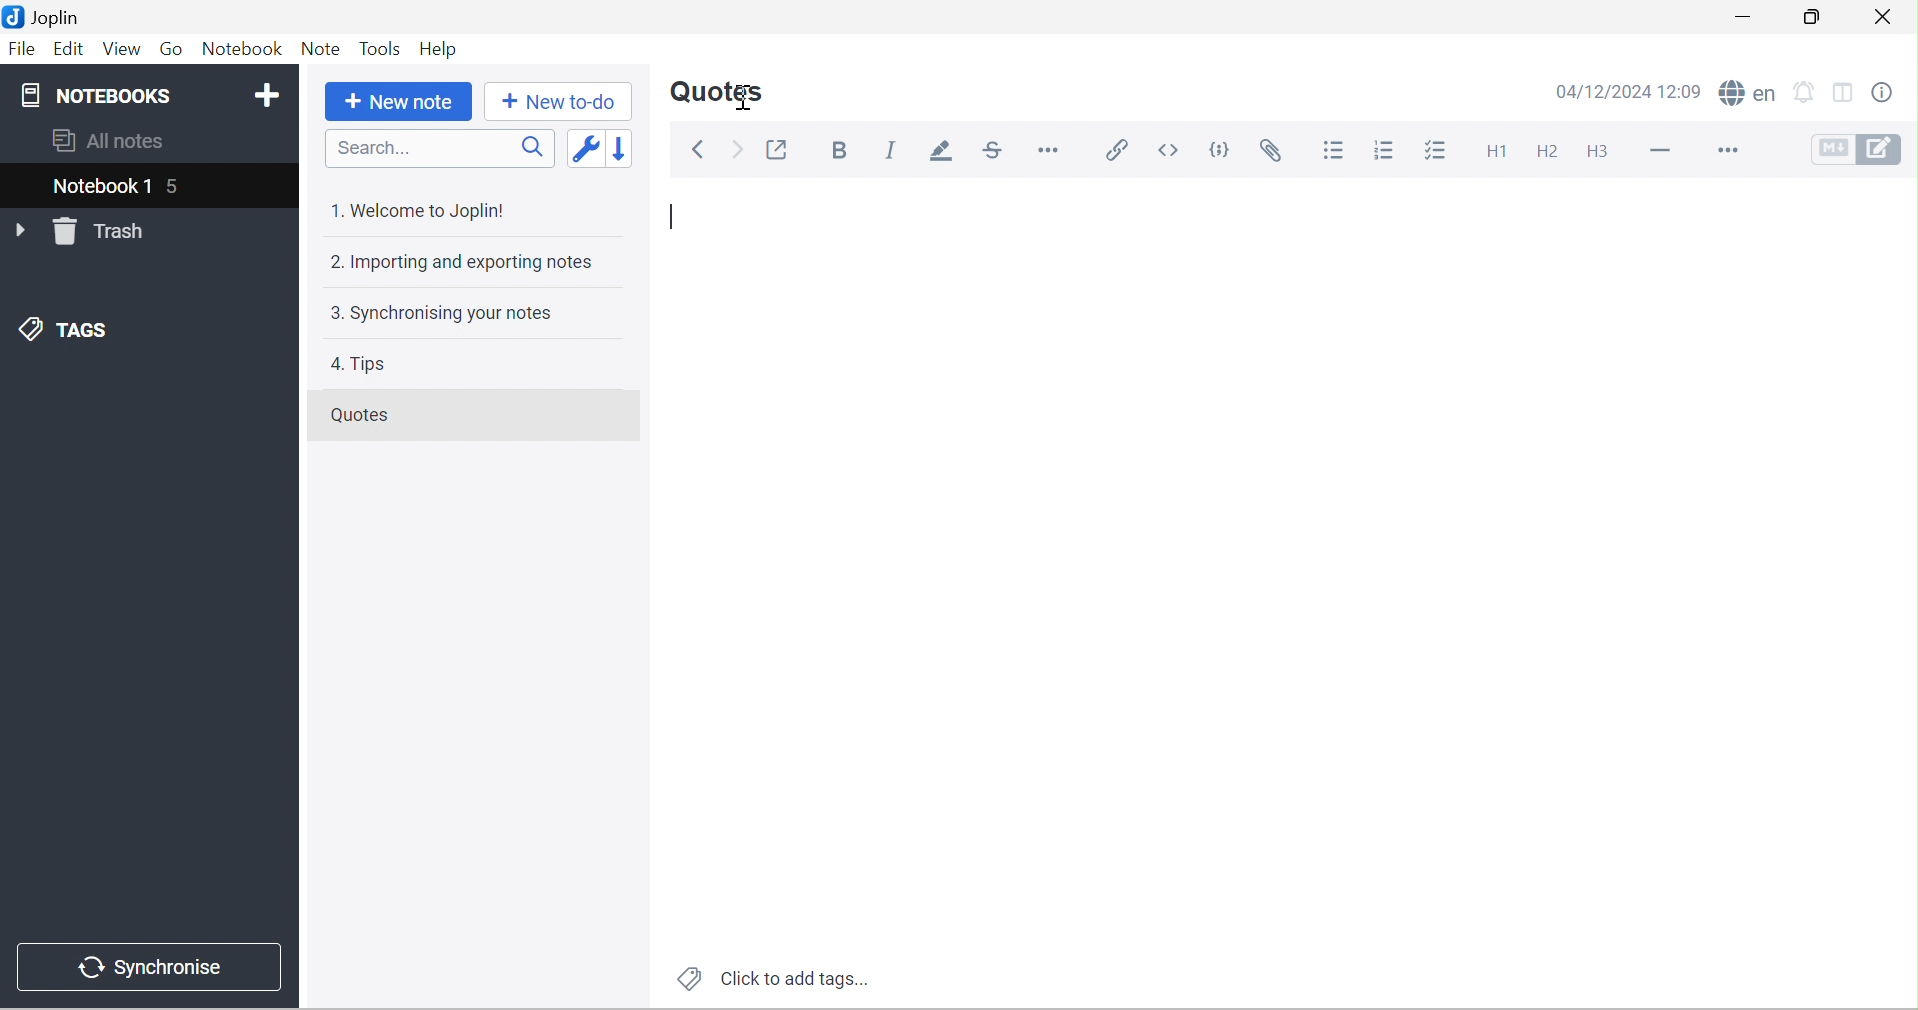 The image size is (1918, 1010). Describe the element at coordinates (465, 260) in the screenshot. I see `2. Importing and exporting notes` at that location.